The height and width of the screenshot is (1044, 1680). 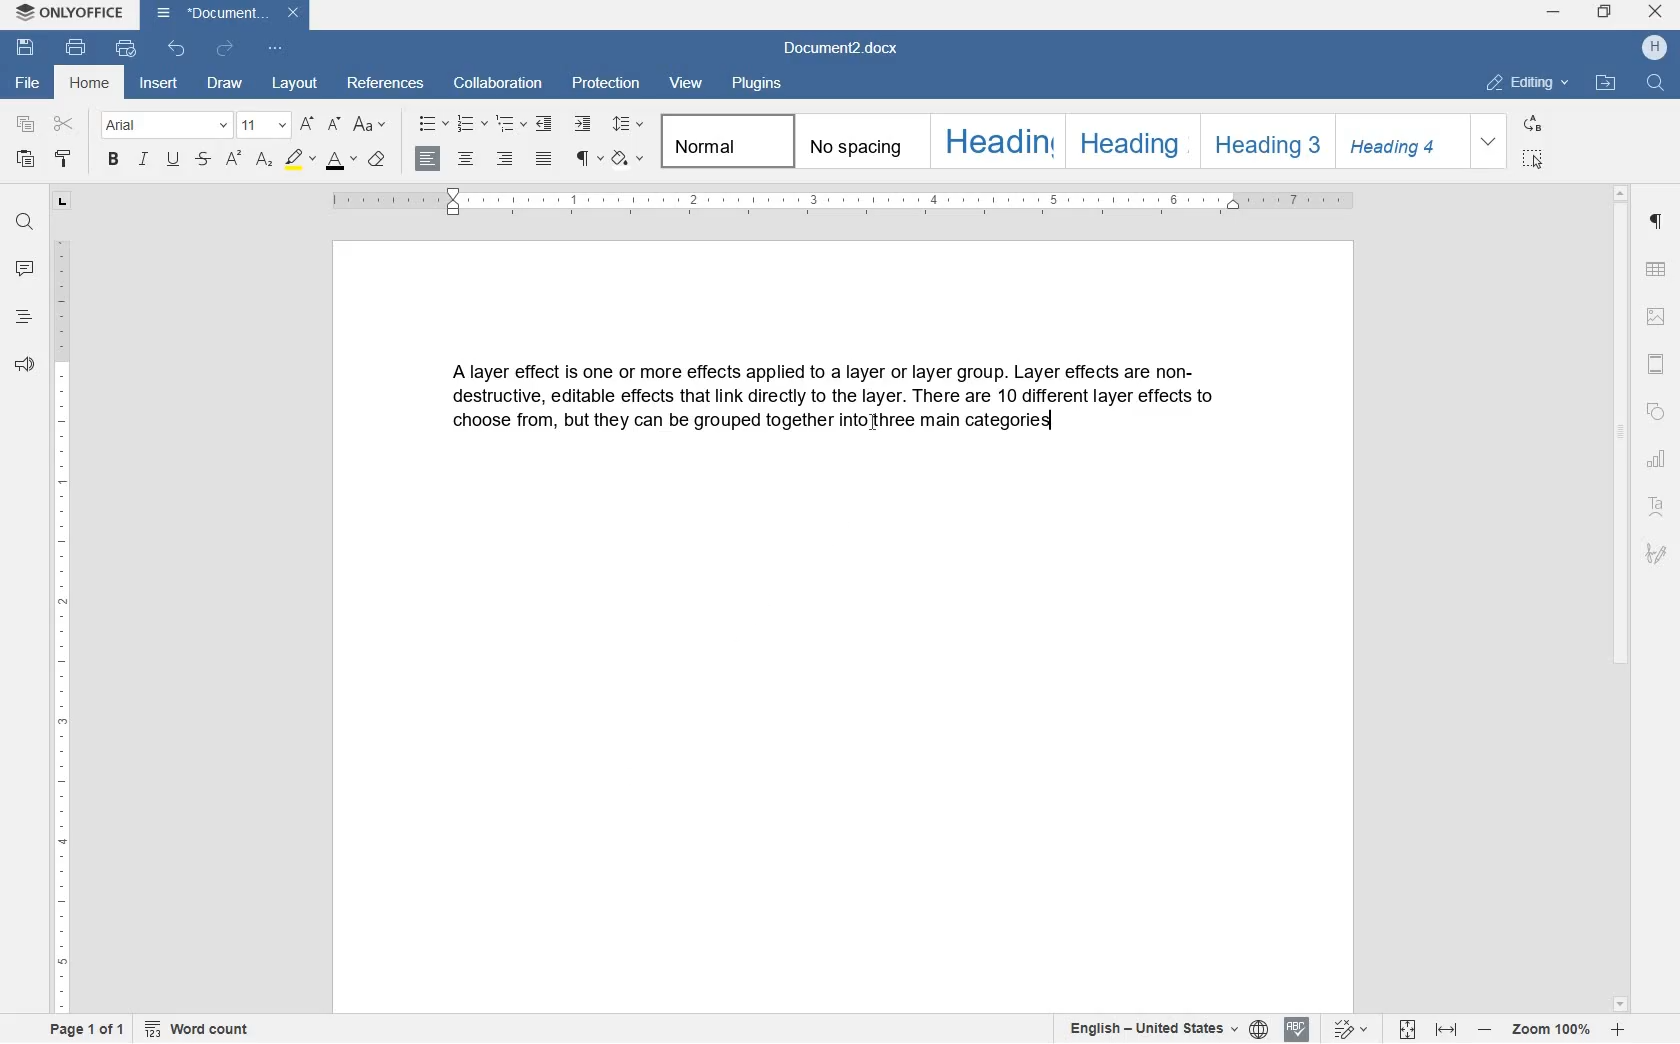 What do you see at coordinates (376, 158) in the screenshot?
I see `case style` at bounding box center [376, 158].